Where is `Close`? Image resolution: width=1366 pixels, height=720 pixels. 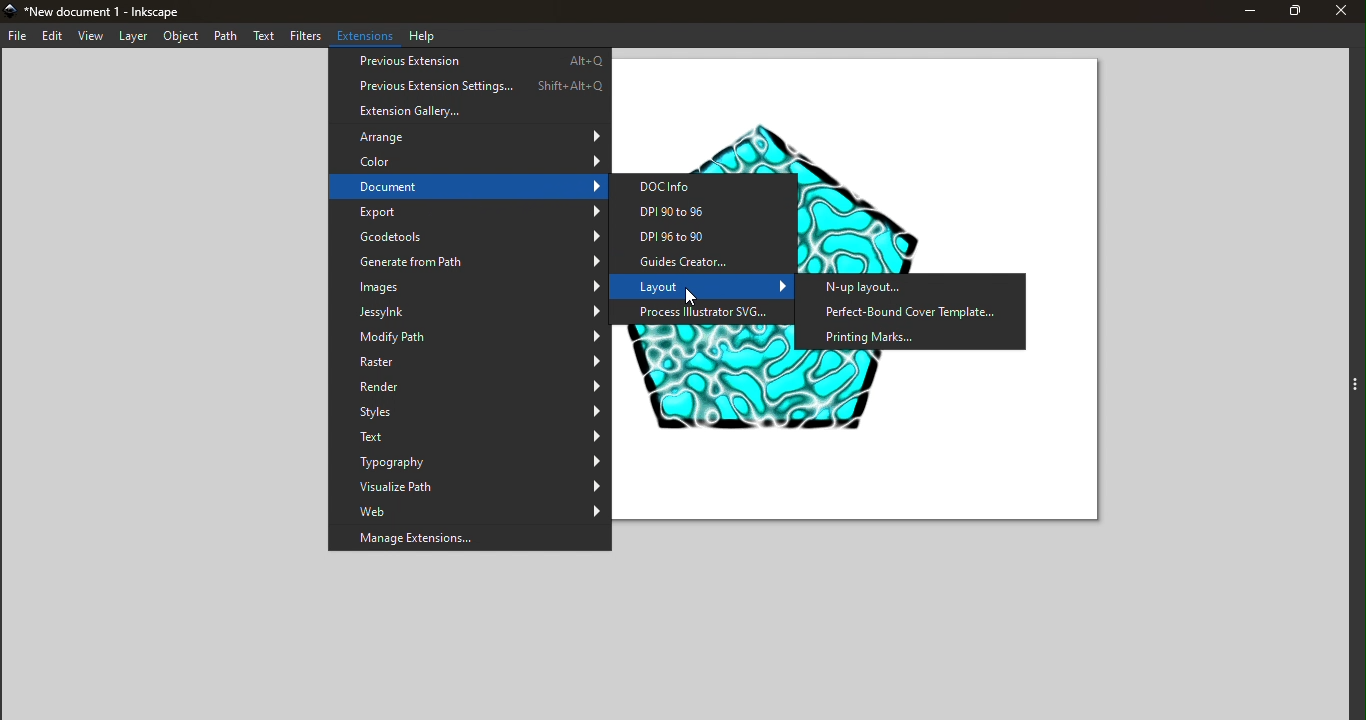
Close is located at coordinates (1339, 13).